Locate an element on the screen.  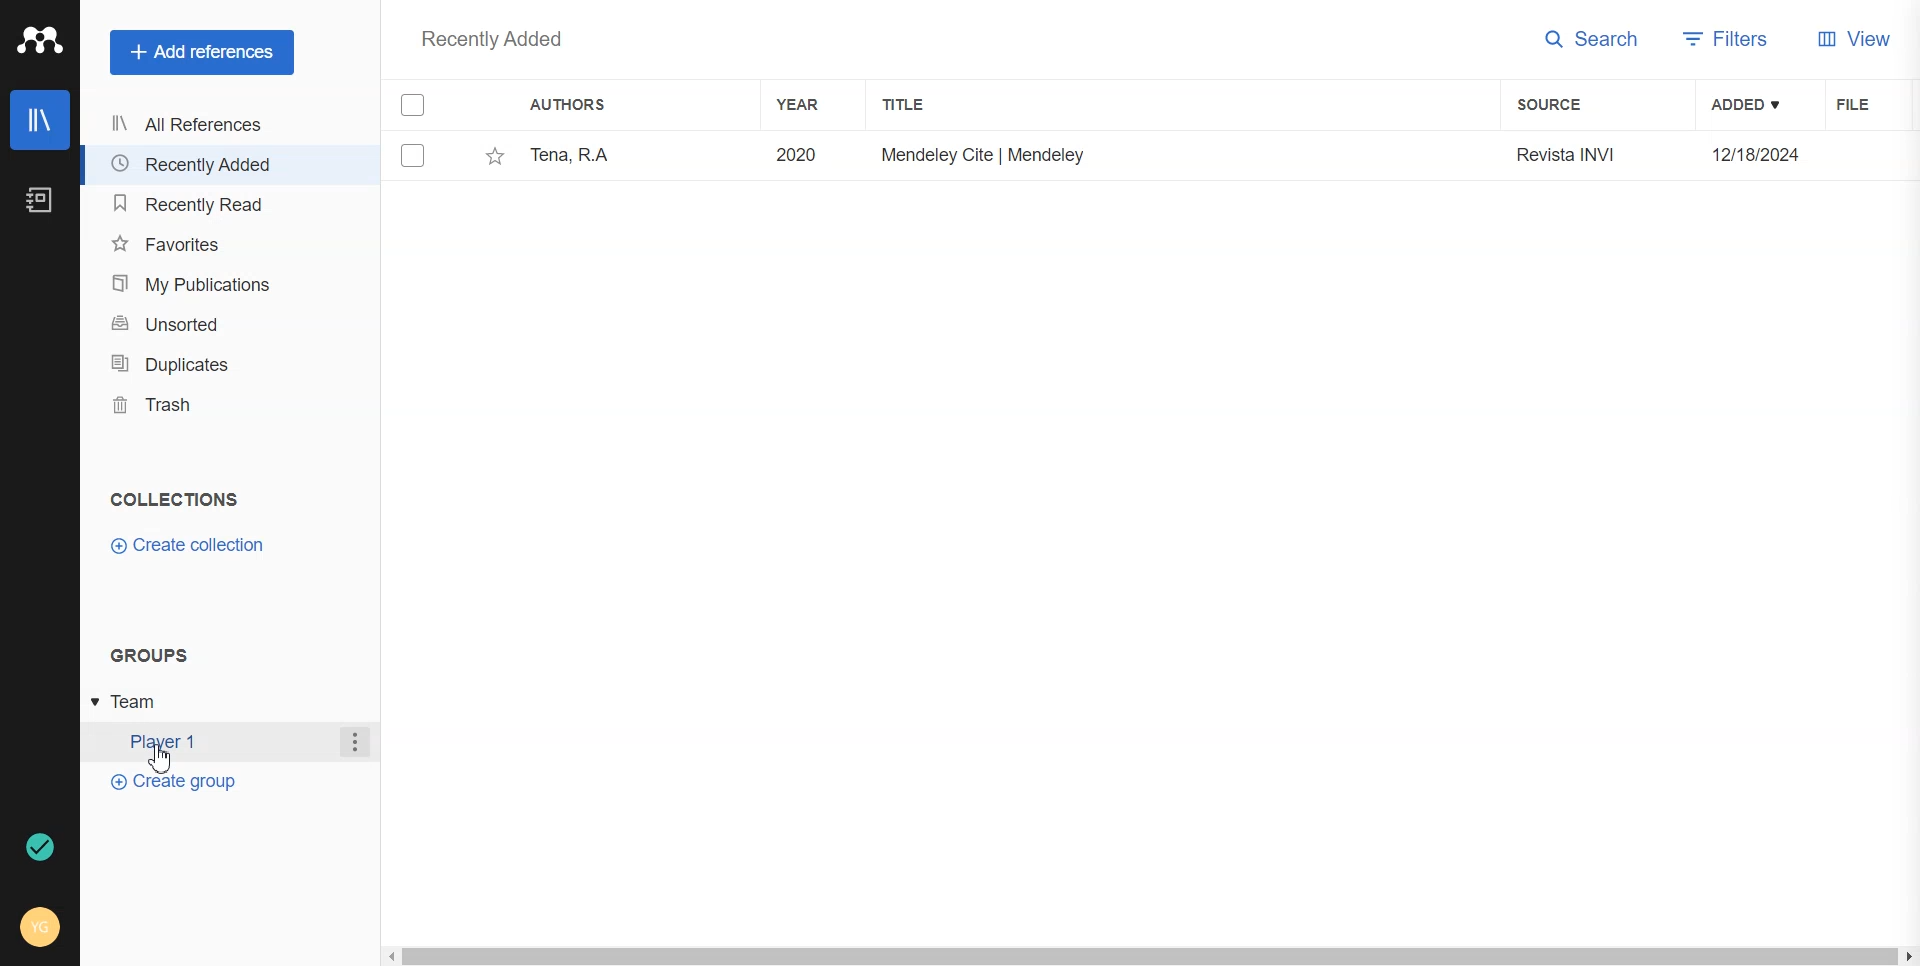
More is located at coordinates (355, 743).